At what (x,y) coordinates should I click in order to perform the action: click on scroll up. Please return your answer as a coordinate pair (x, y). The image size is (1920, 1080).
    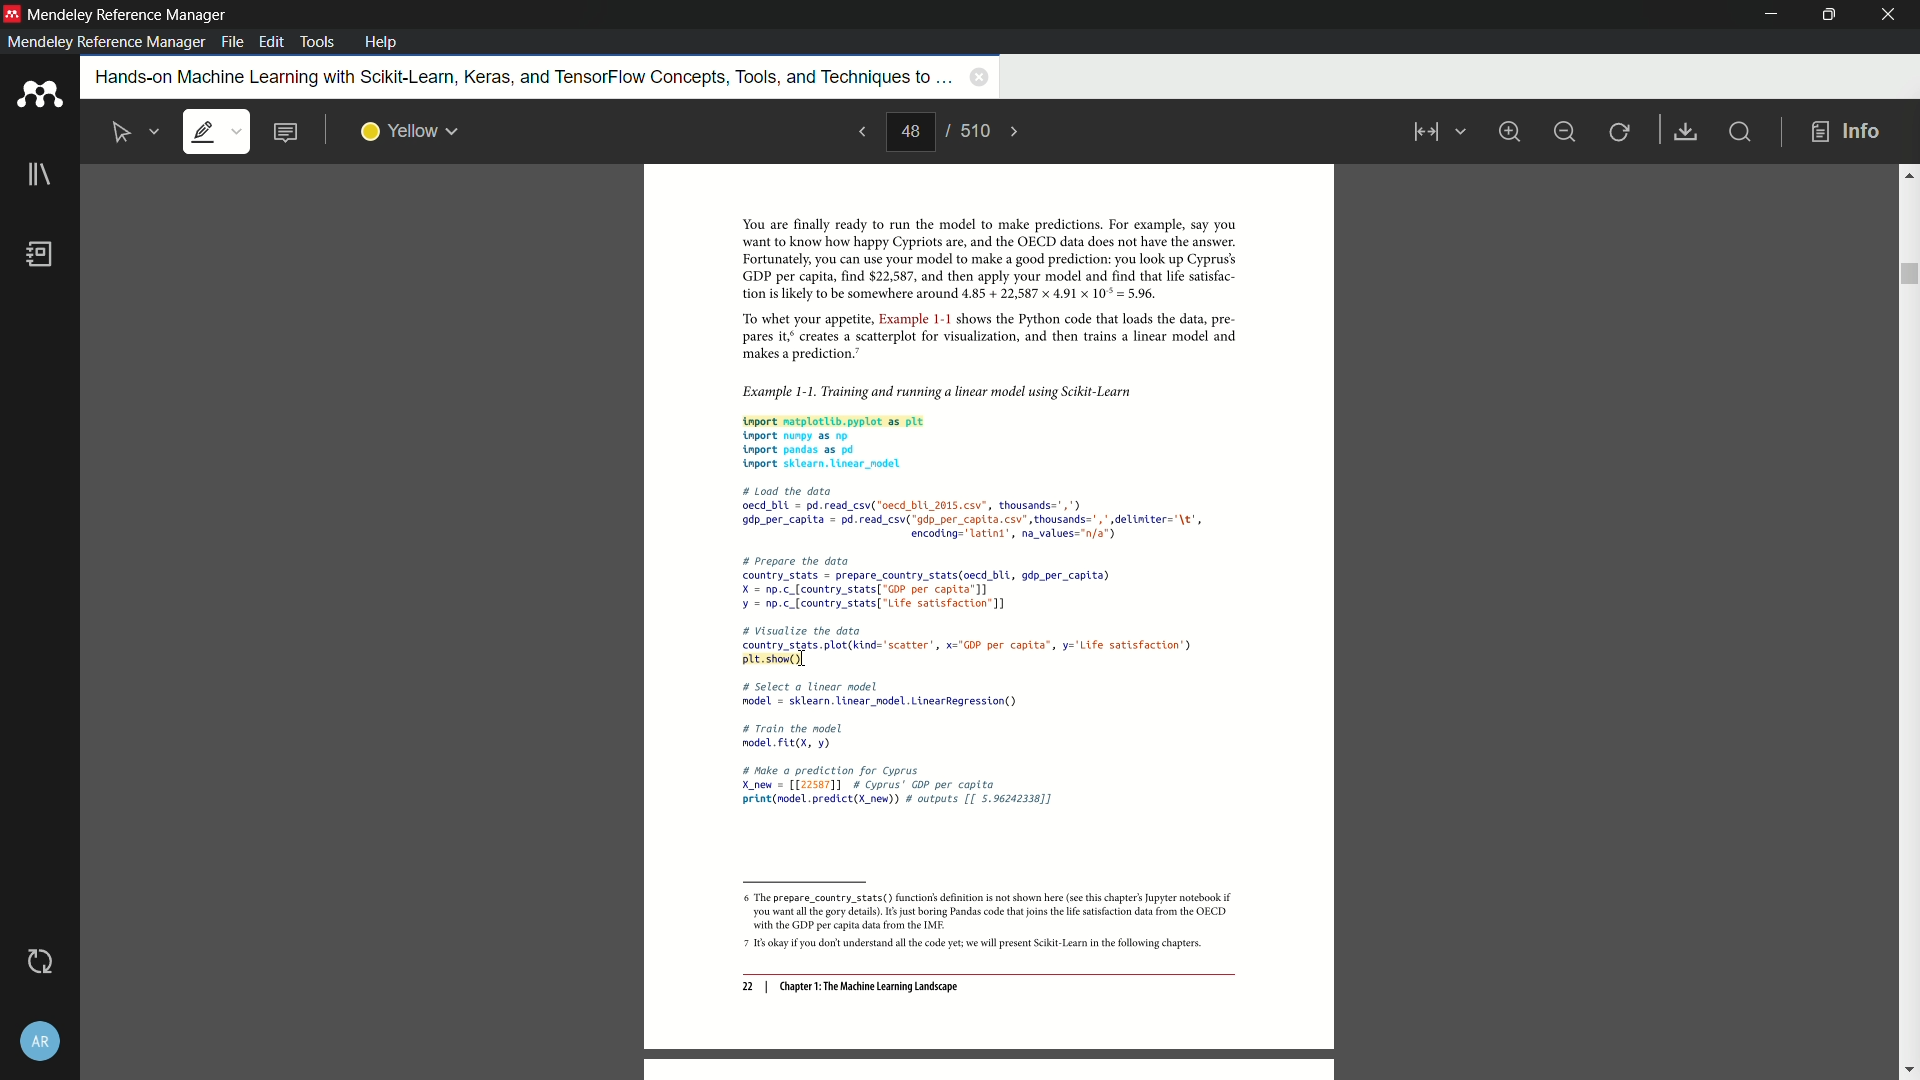
    Looking at the image, I should click on (1908, 174).